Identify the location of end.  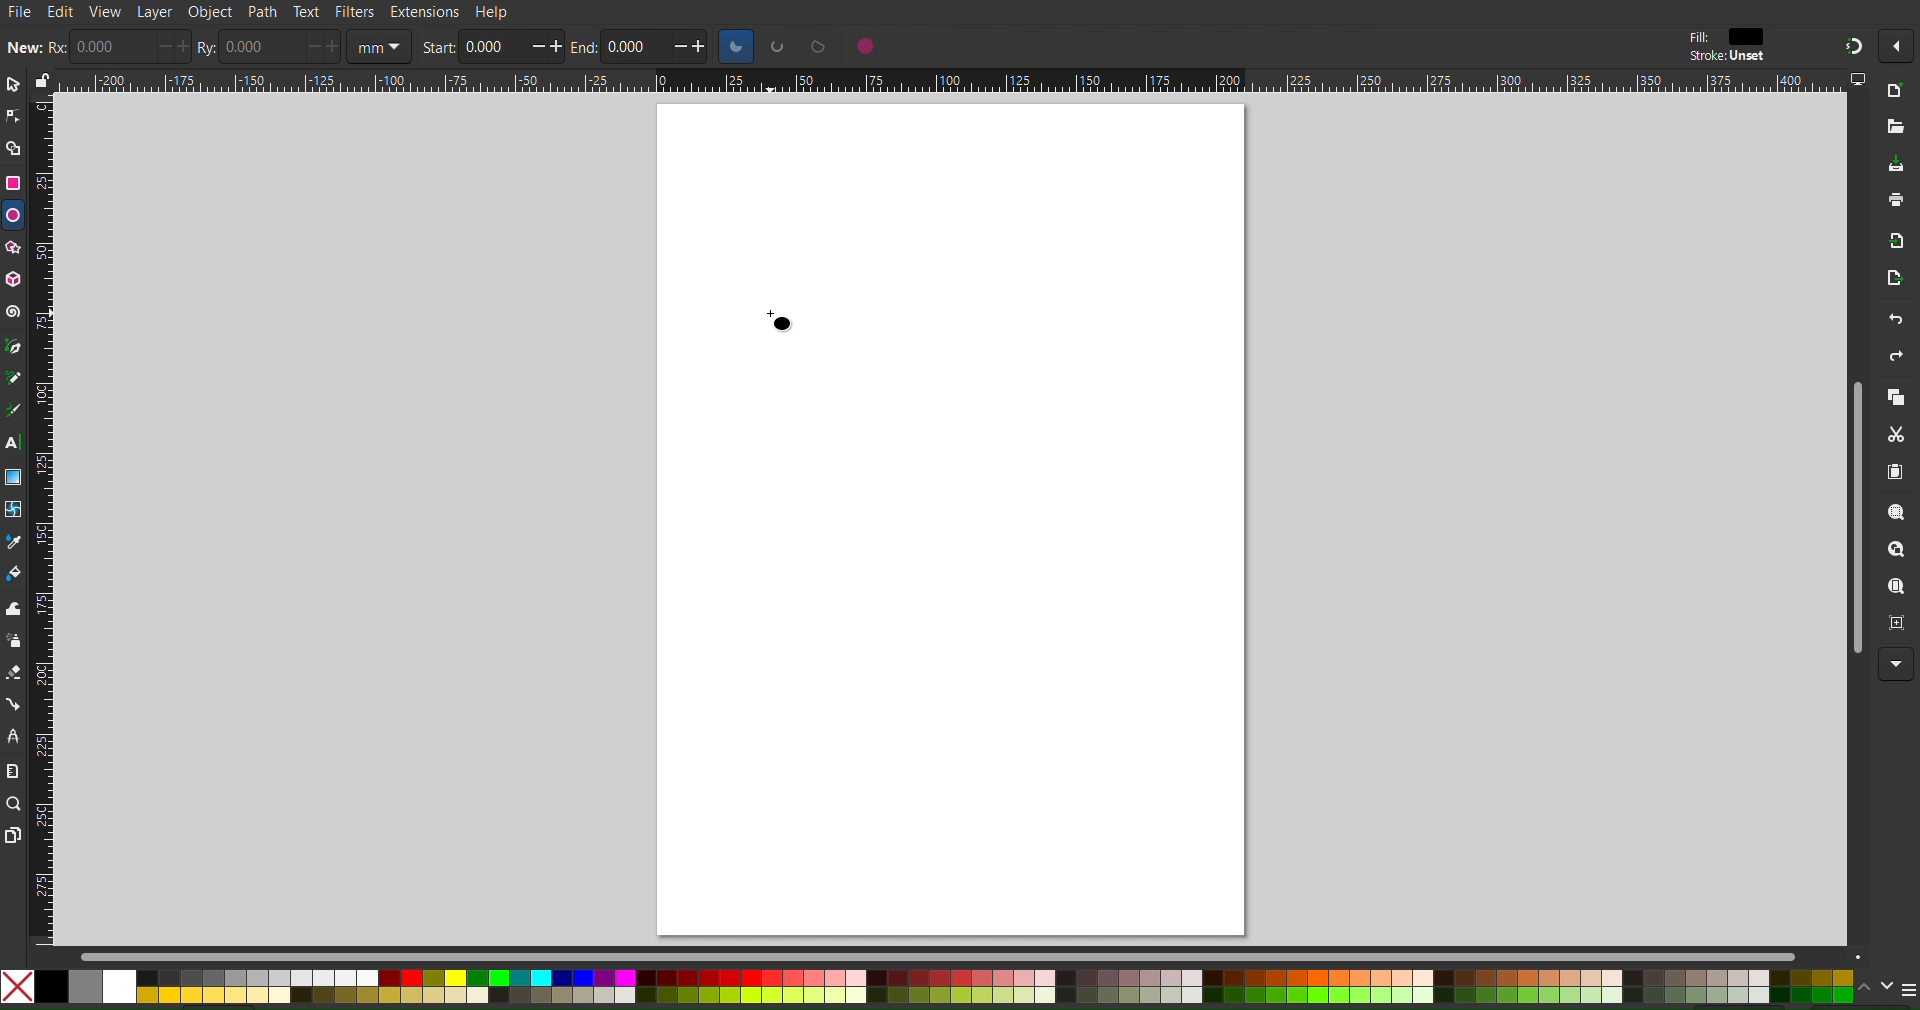
(581, 51).